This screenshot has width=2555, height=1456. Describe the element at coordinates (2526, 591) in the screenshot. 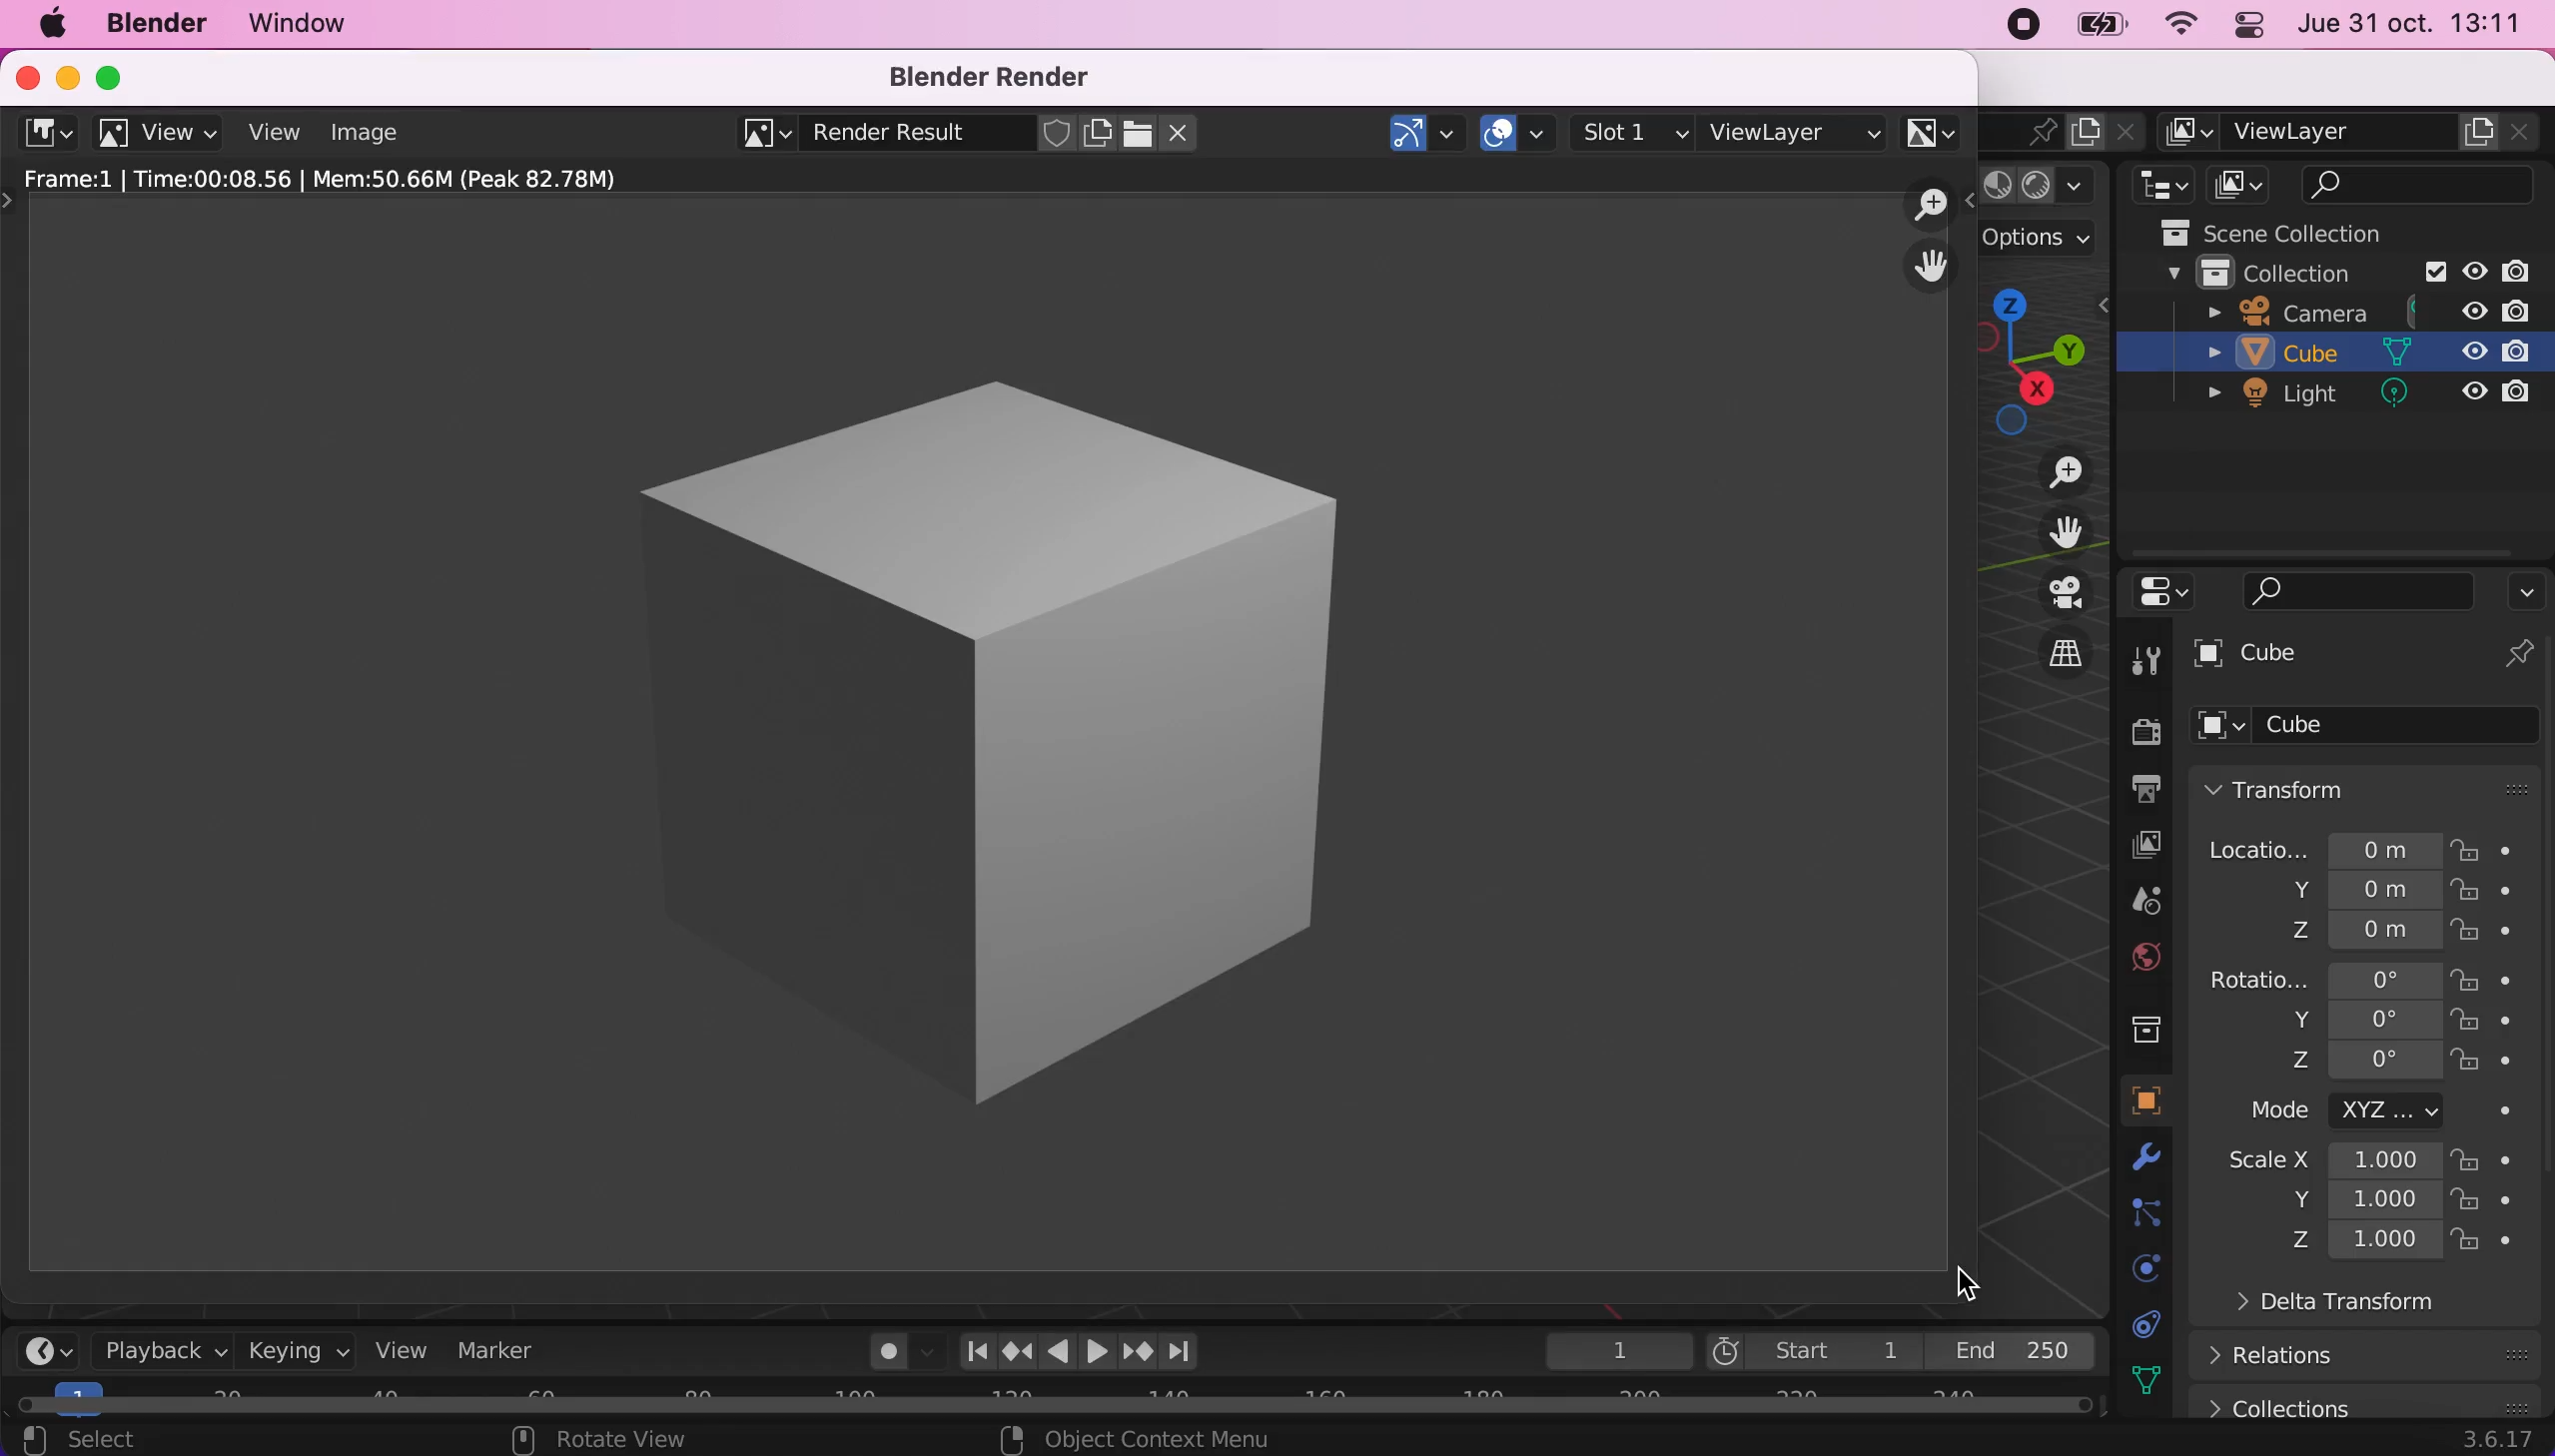

I see `options` at that location.